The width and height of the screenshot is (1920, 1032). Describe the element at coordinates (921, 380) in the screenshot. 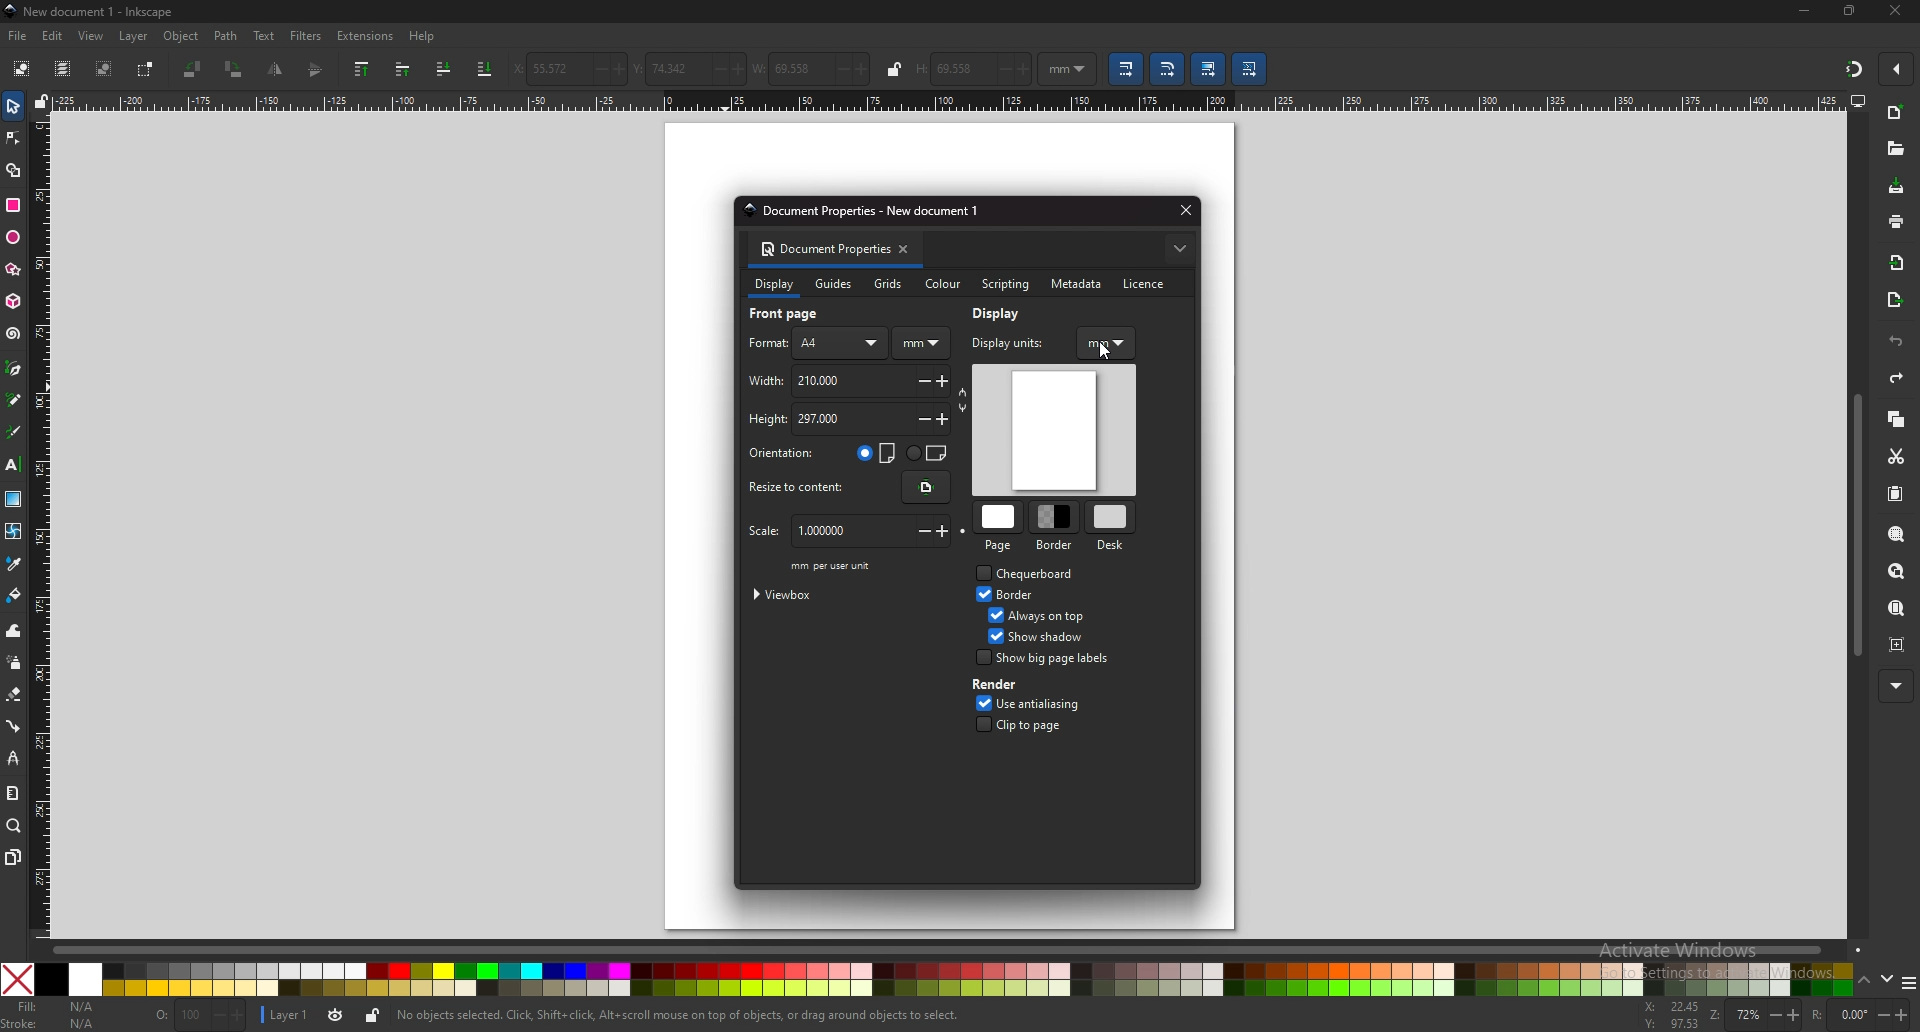

I see `-` at that location.